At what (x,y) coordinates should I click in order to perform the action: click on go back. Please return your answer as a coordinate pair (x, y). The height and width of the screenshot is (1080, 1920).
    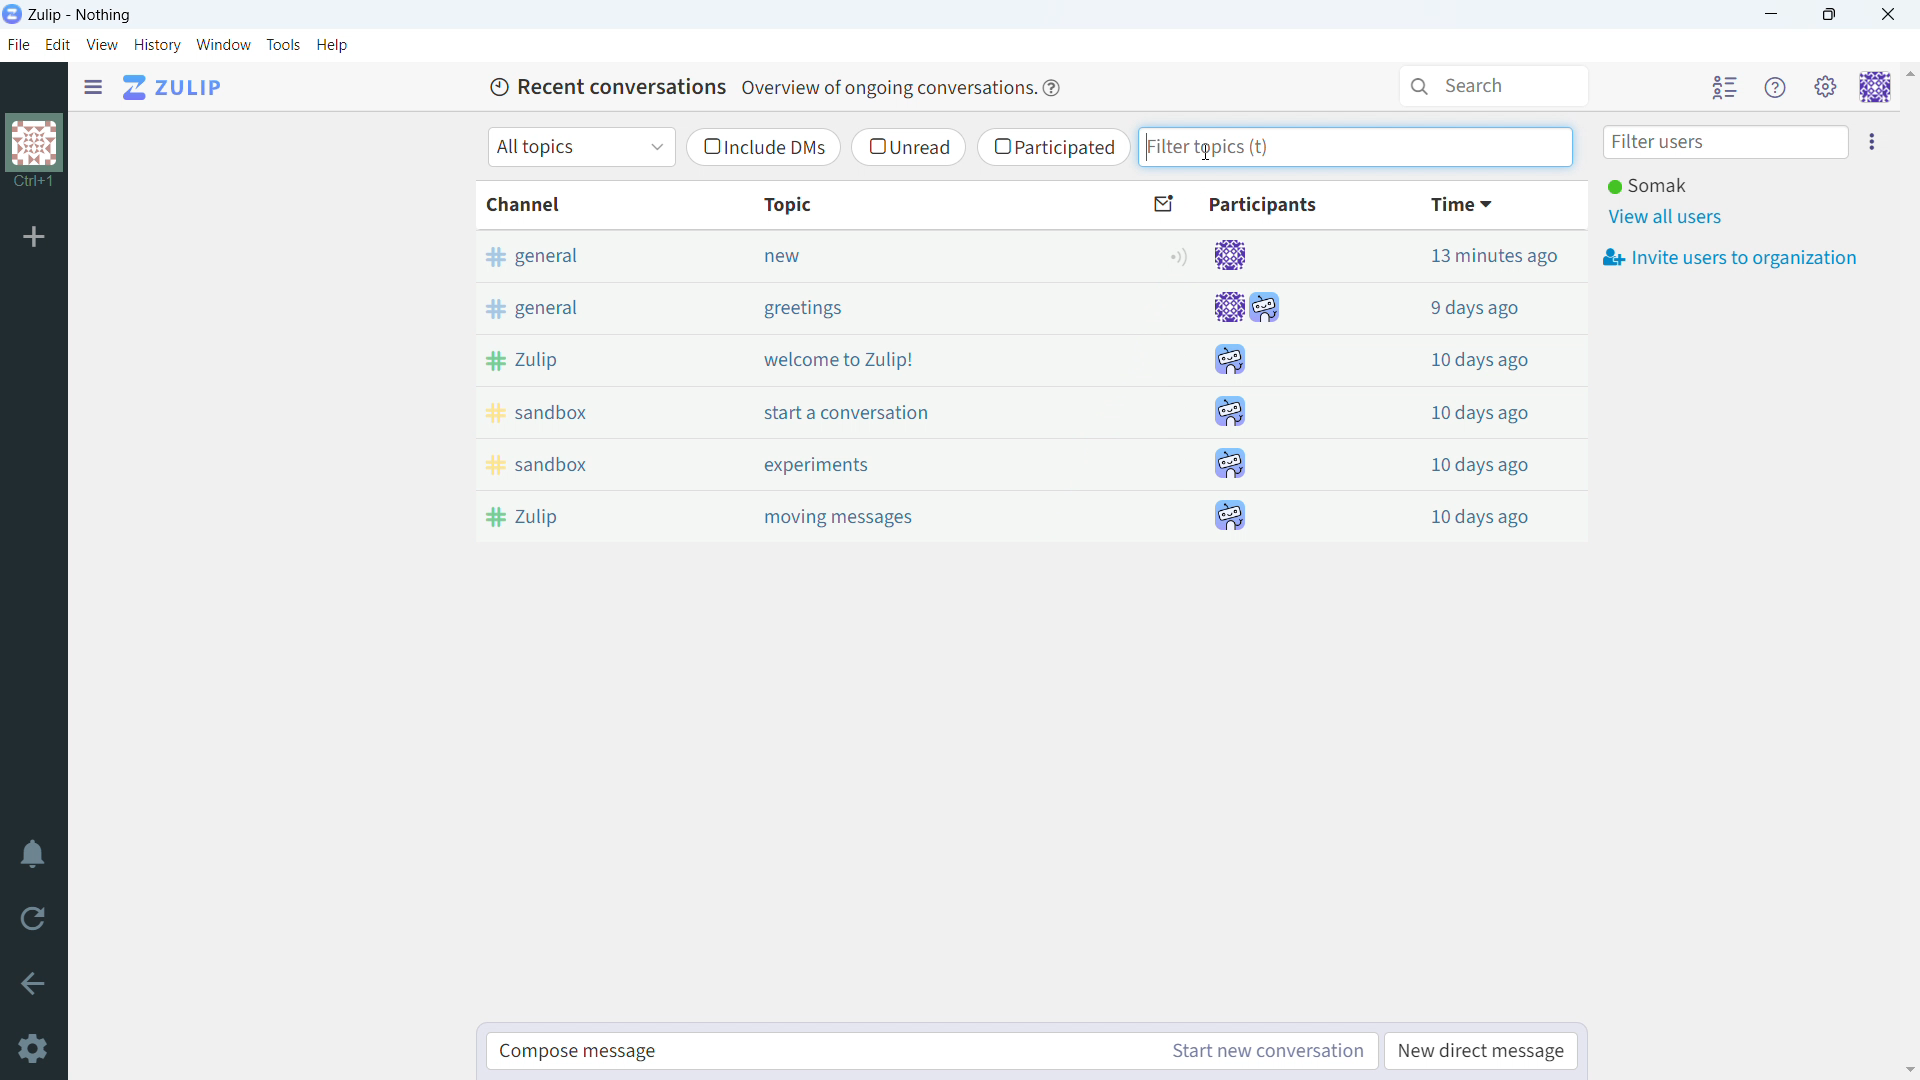
    Looking at the image, I should click on (34, 984).